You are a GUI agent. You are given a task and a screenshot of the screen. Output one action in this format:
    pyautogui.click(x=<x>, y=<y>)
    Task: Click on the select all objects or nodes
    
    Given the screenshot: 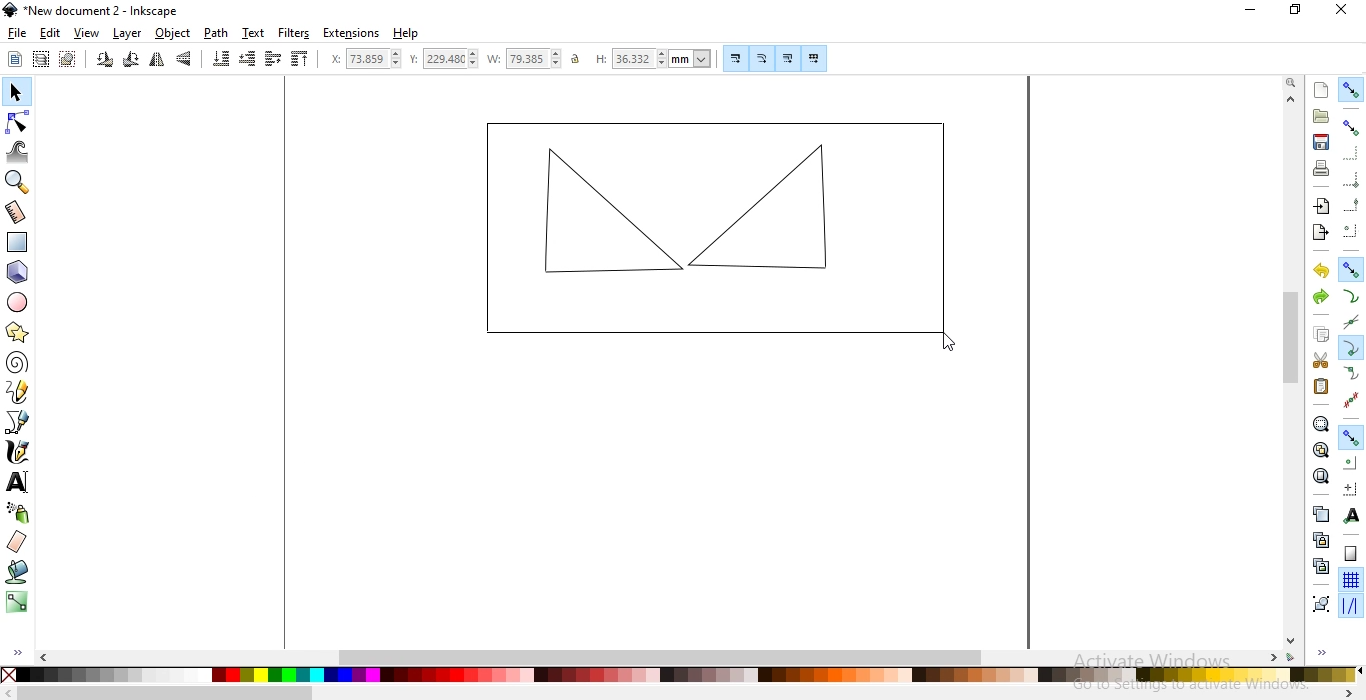 What is the action you would take?
    pyautogui.click(x=15, y=60)
    